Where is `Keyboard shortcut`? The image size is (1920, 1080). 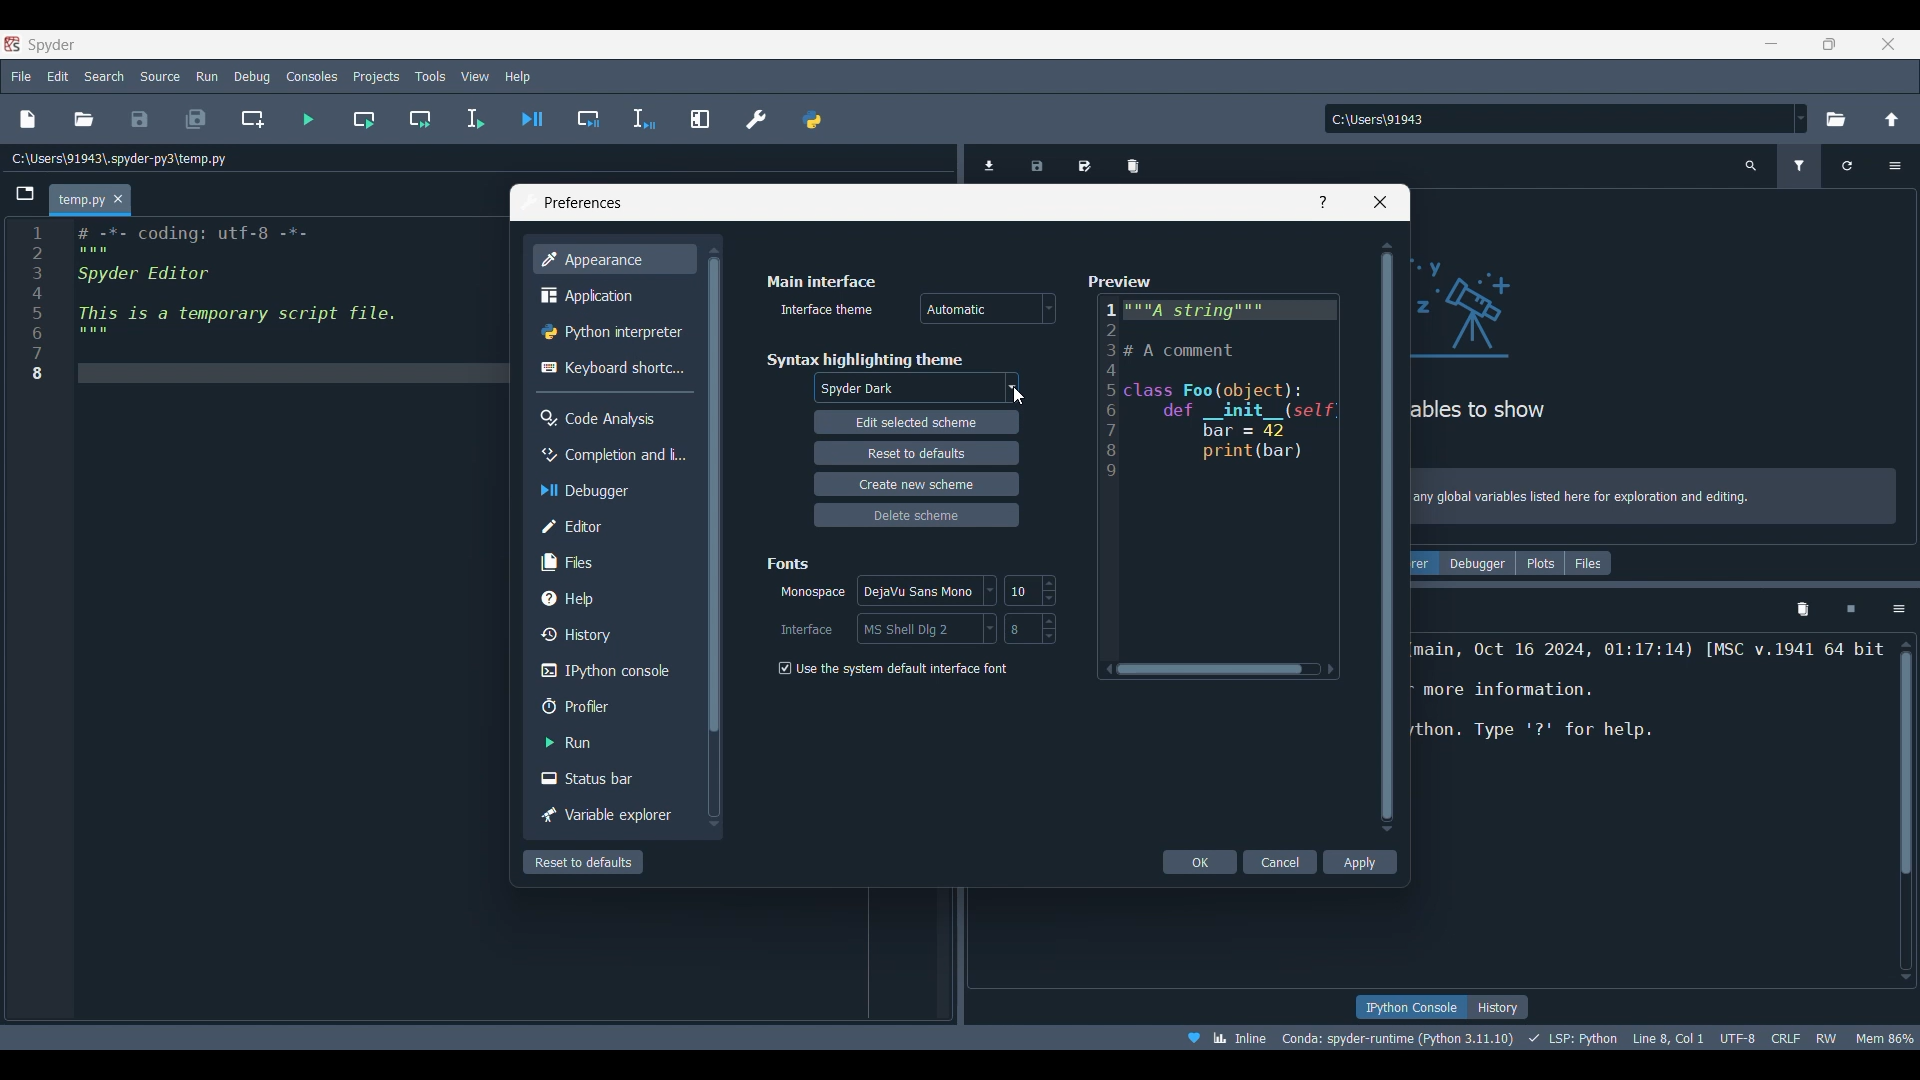
Keyboard shortcut is located at coordinates (612, 367).